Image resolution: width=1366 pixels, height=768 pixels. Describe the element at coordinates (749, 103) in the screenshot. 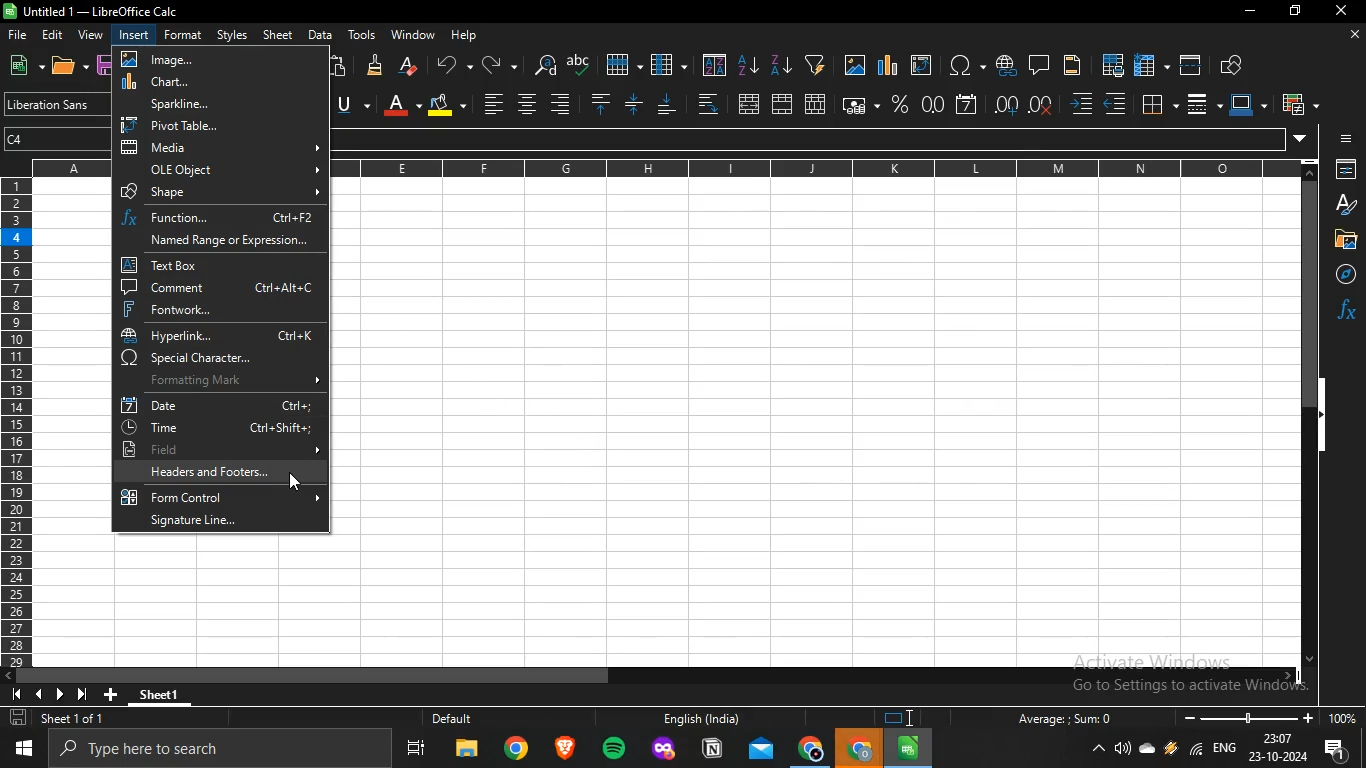

I see `merge and center or unmerge` at that location.